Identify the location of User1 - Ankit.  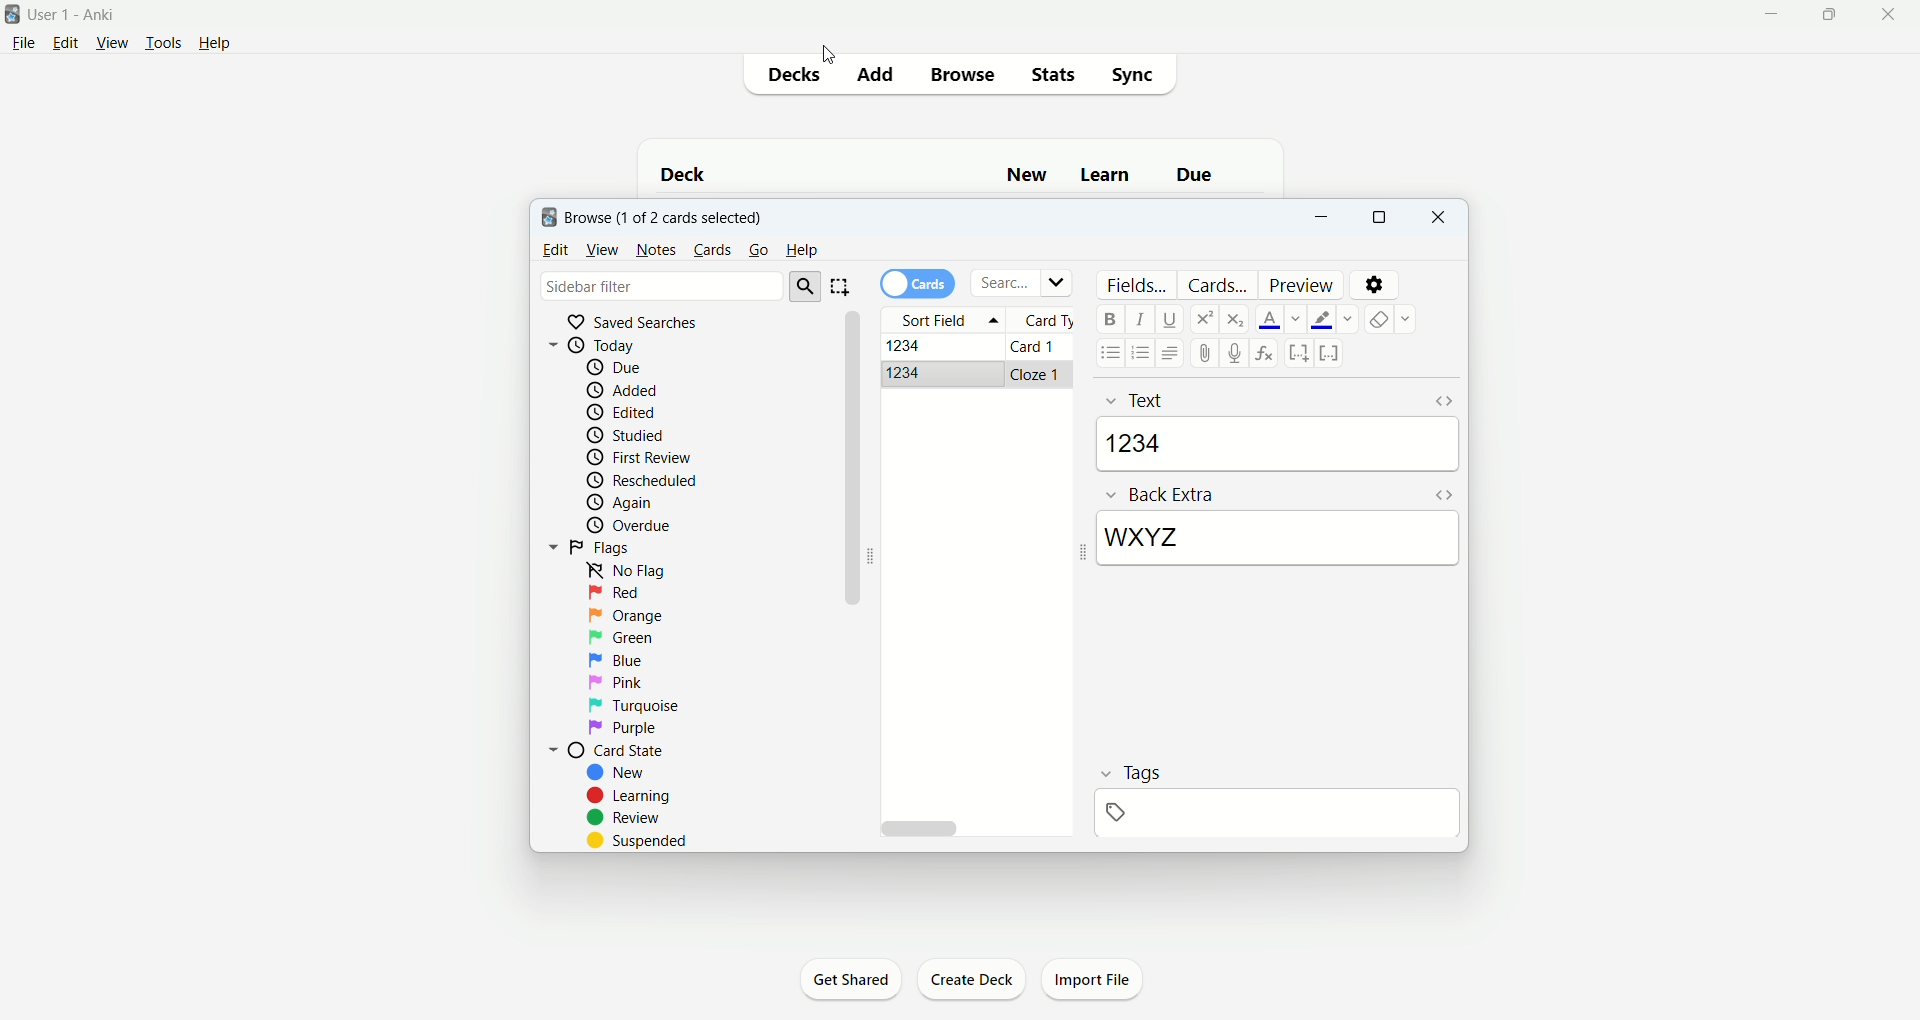
(71, 14).